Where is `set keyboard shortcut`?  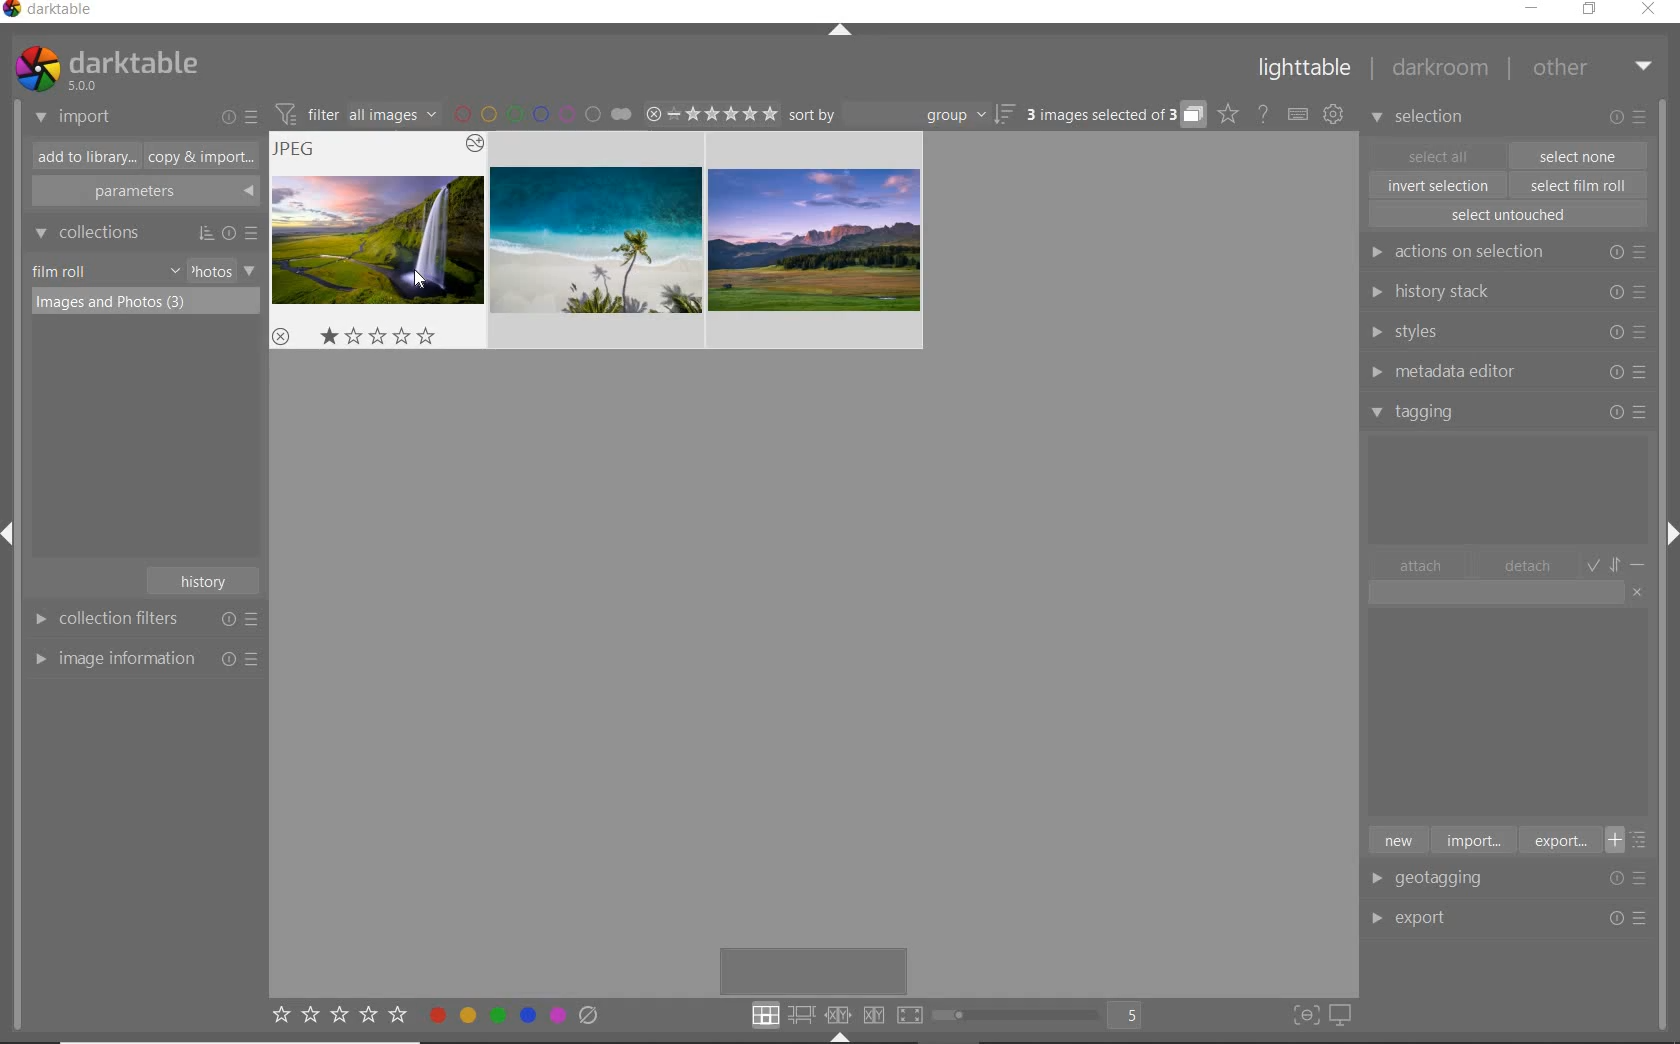 set keyboard shortcut is located at coordinates (1298, 115).